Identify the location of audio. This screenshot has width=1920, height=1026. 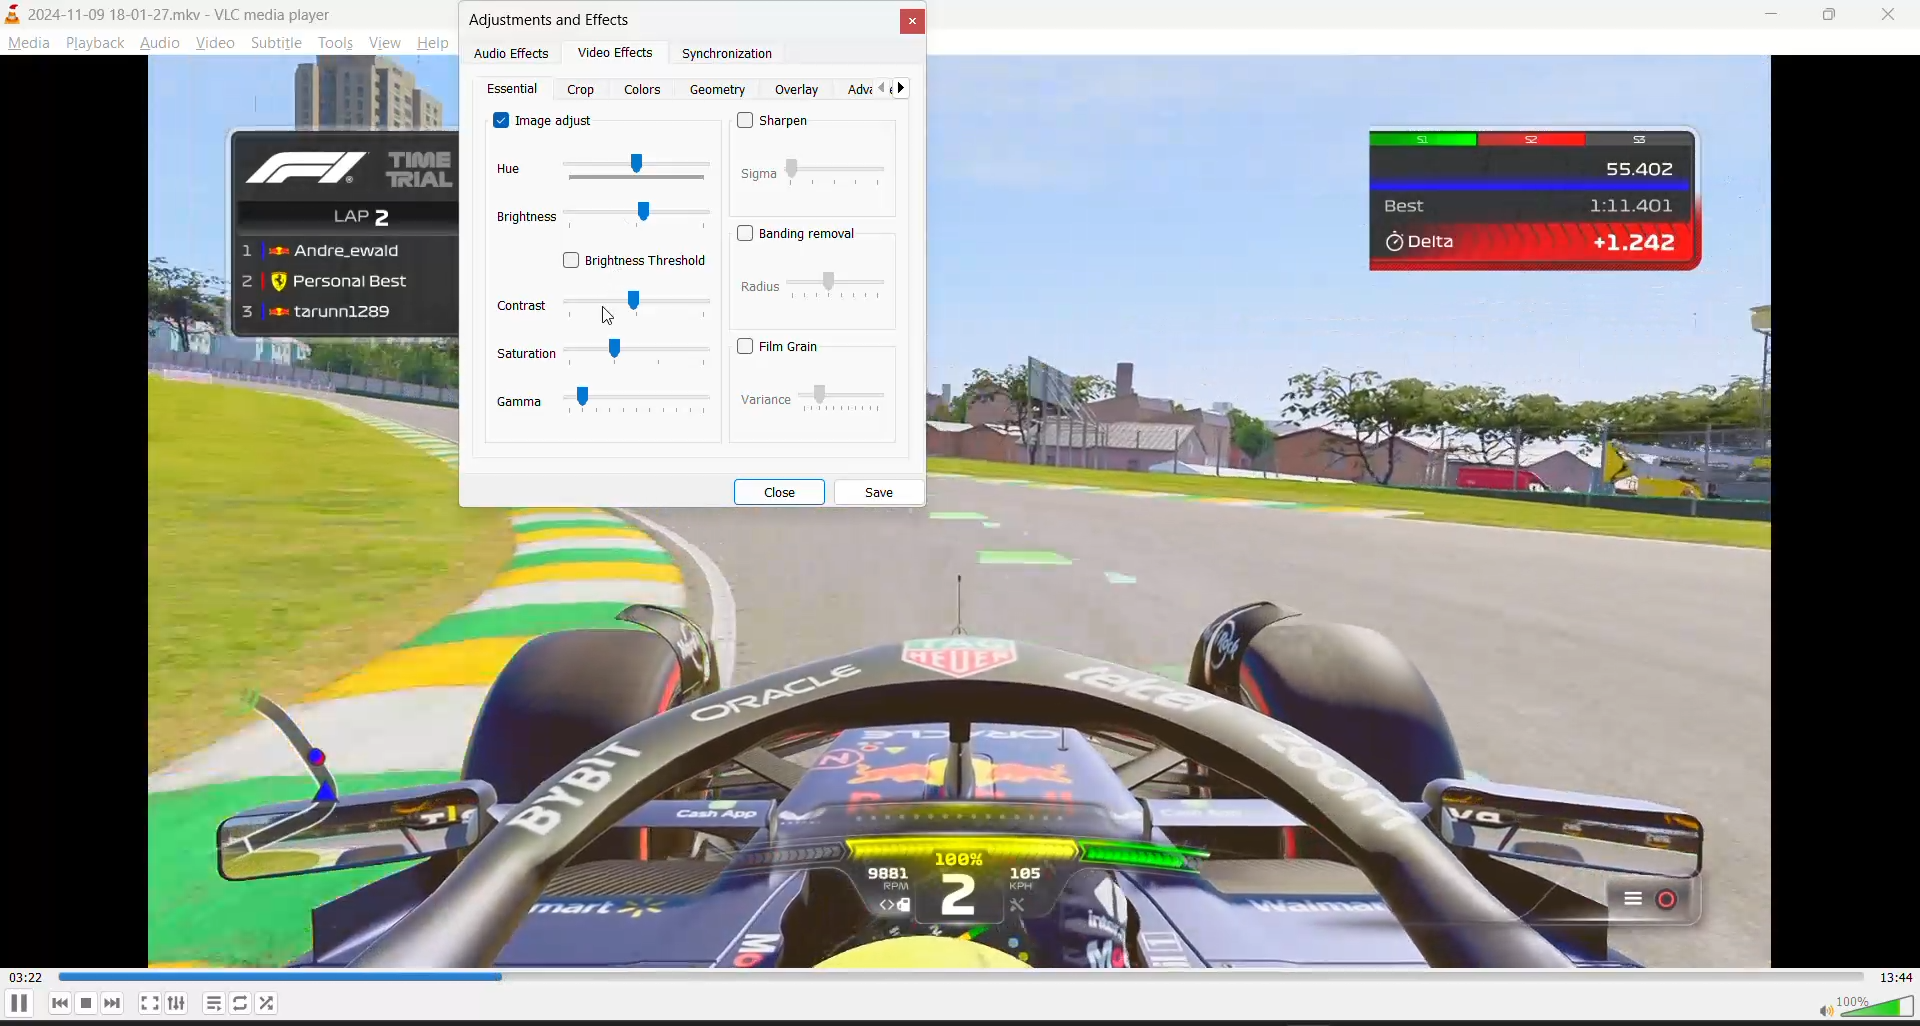
(156, 41).